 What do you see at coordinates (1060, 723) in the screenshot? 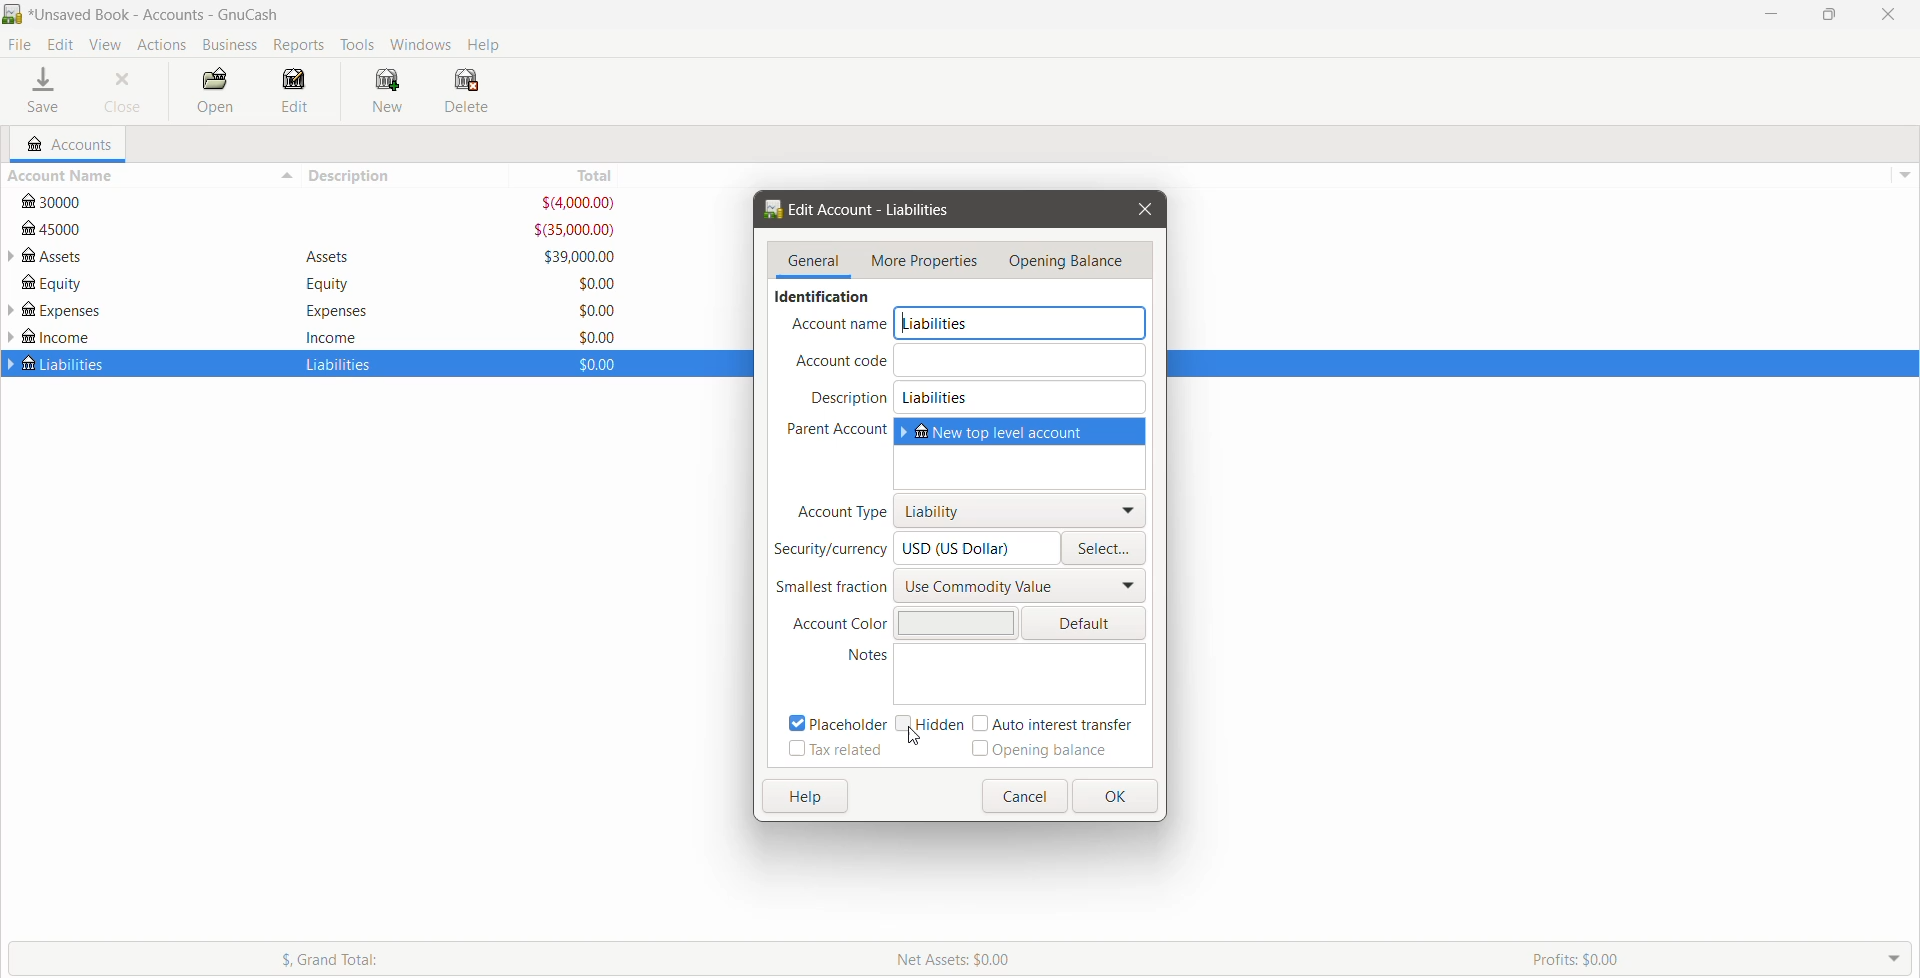
I see `Auto interest transfer - click to enable/disable` at bounding box center [1060, 723].